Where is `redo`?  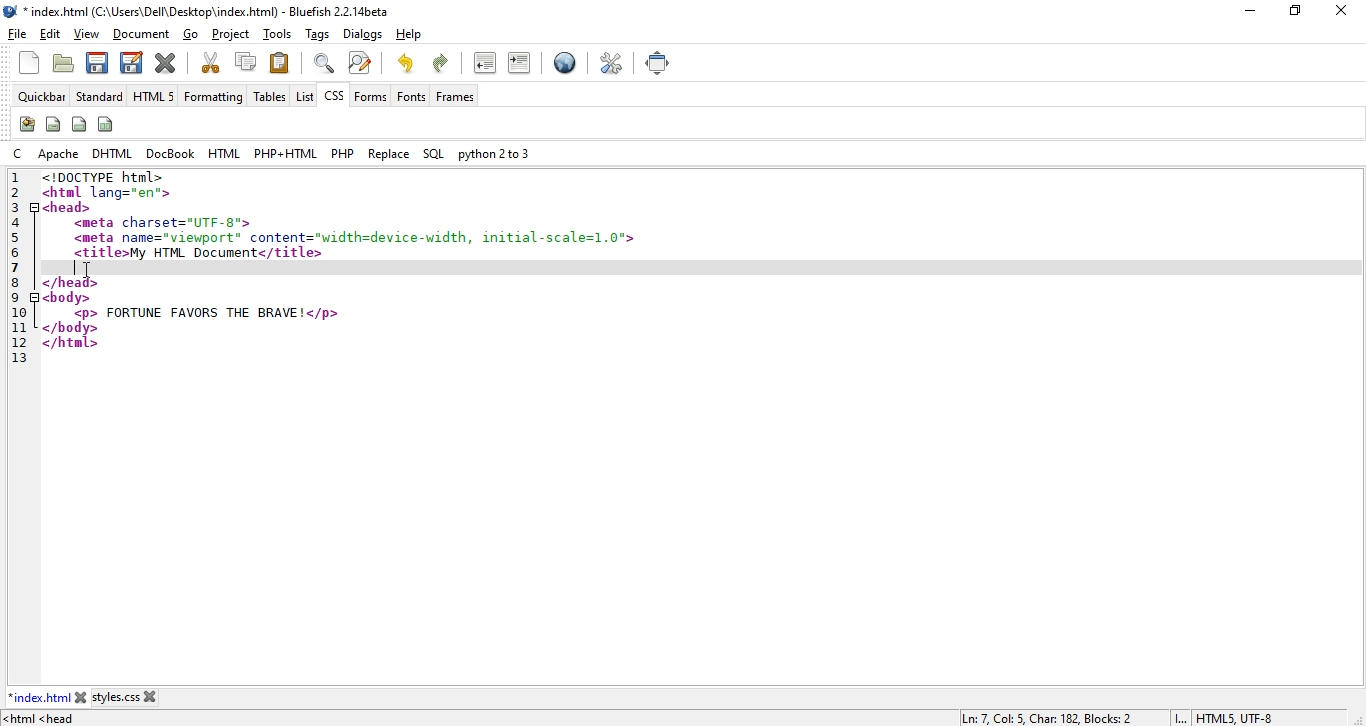
redo is located at coordinates (444, 61).